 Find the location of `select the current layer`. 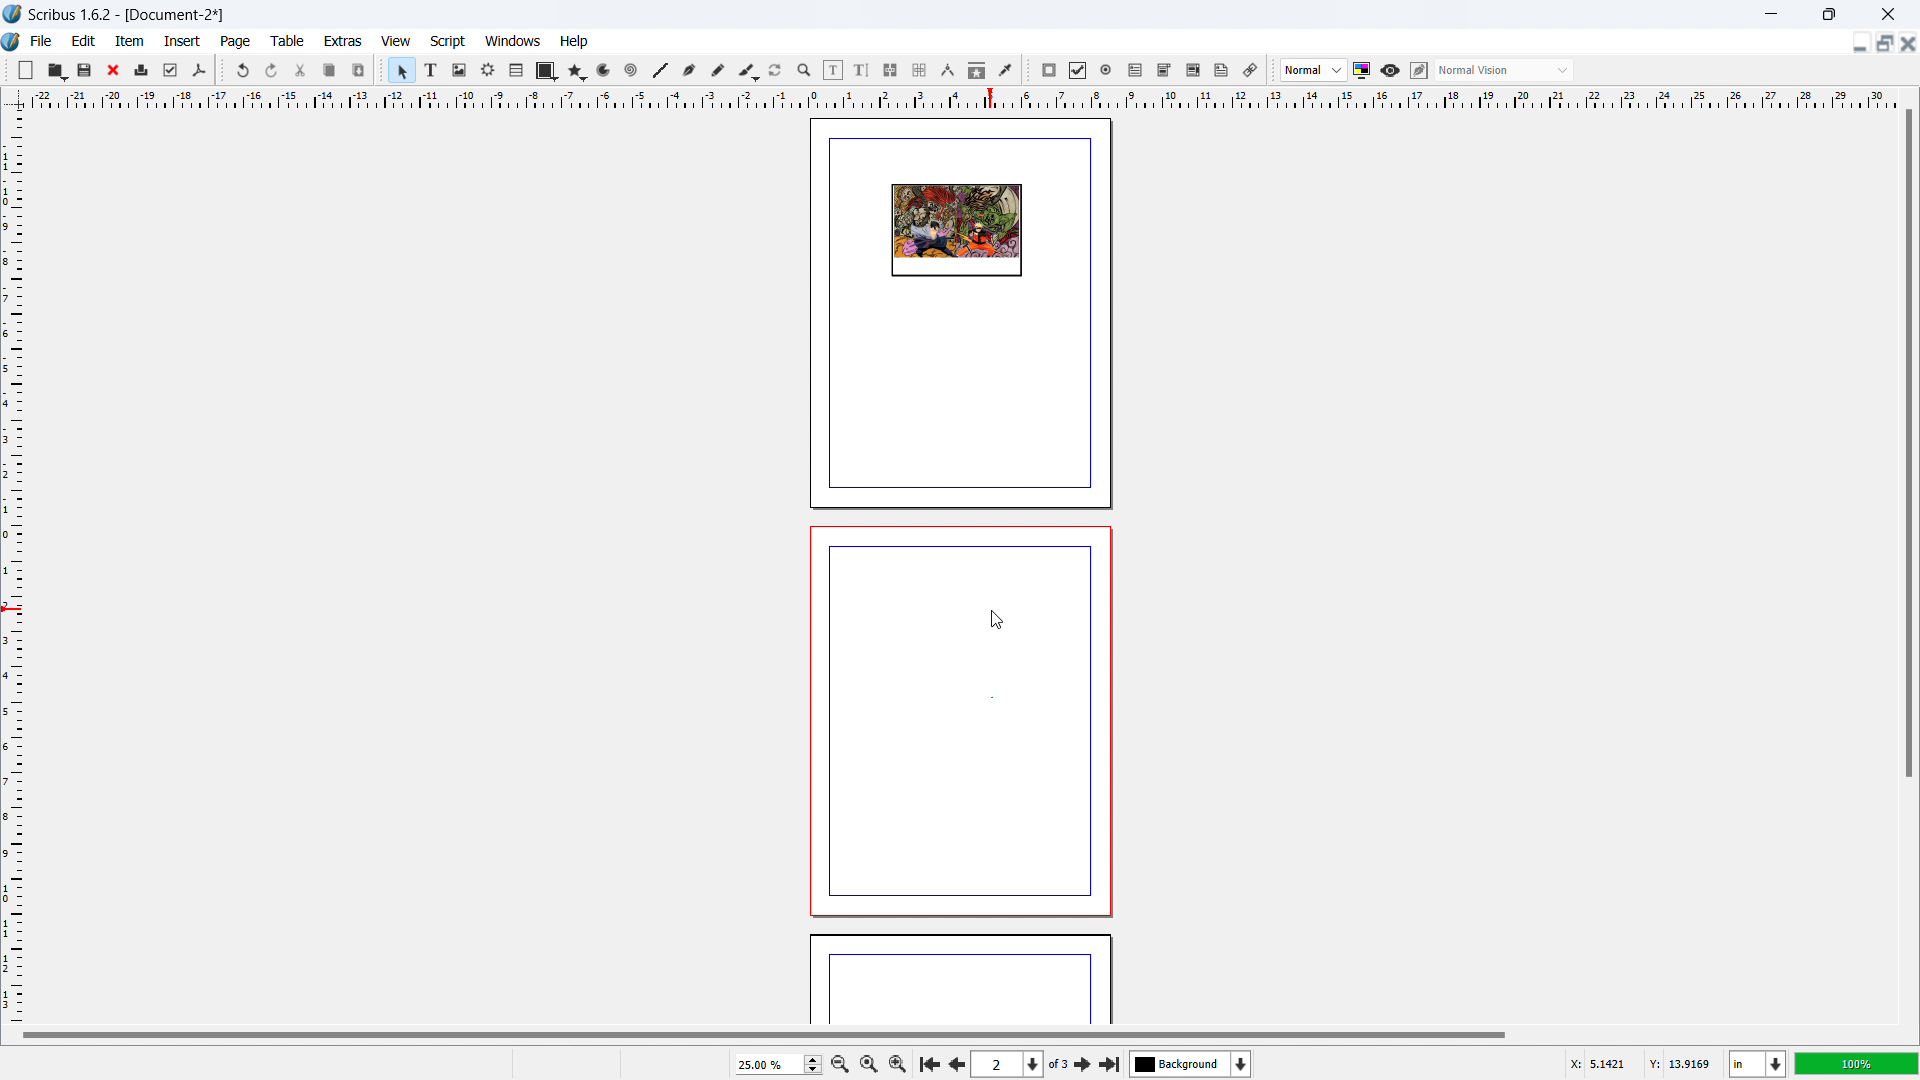

select the current layer is located at coordinates (1191, 1064).